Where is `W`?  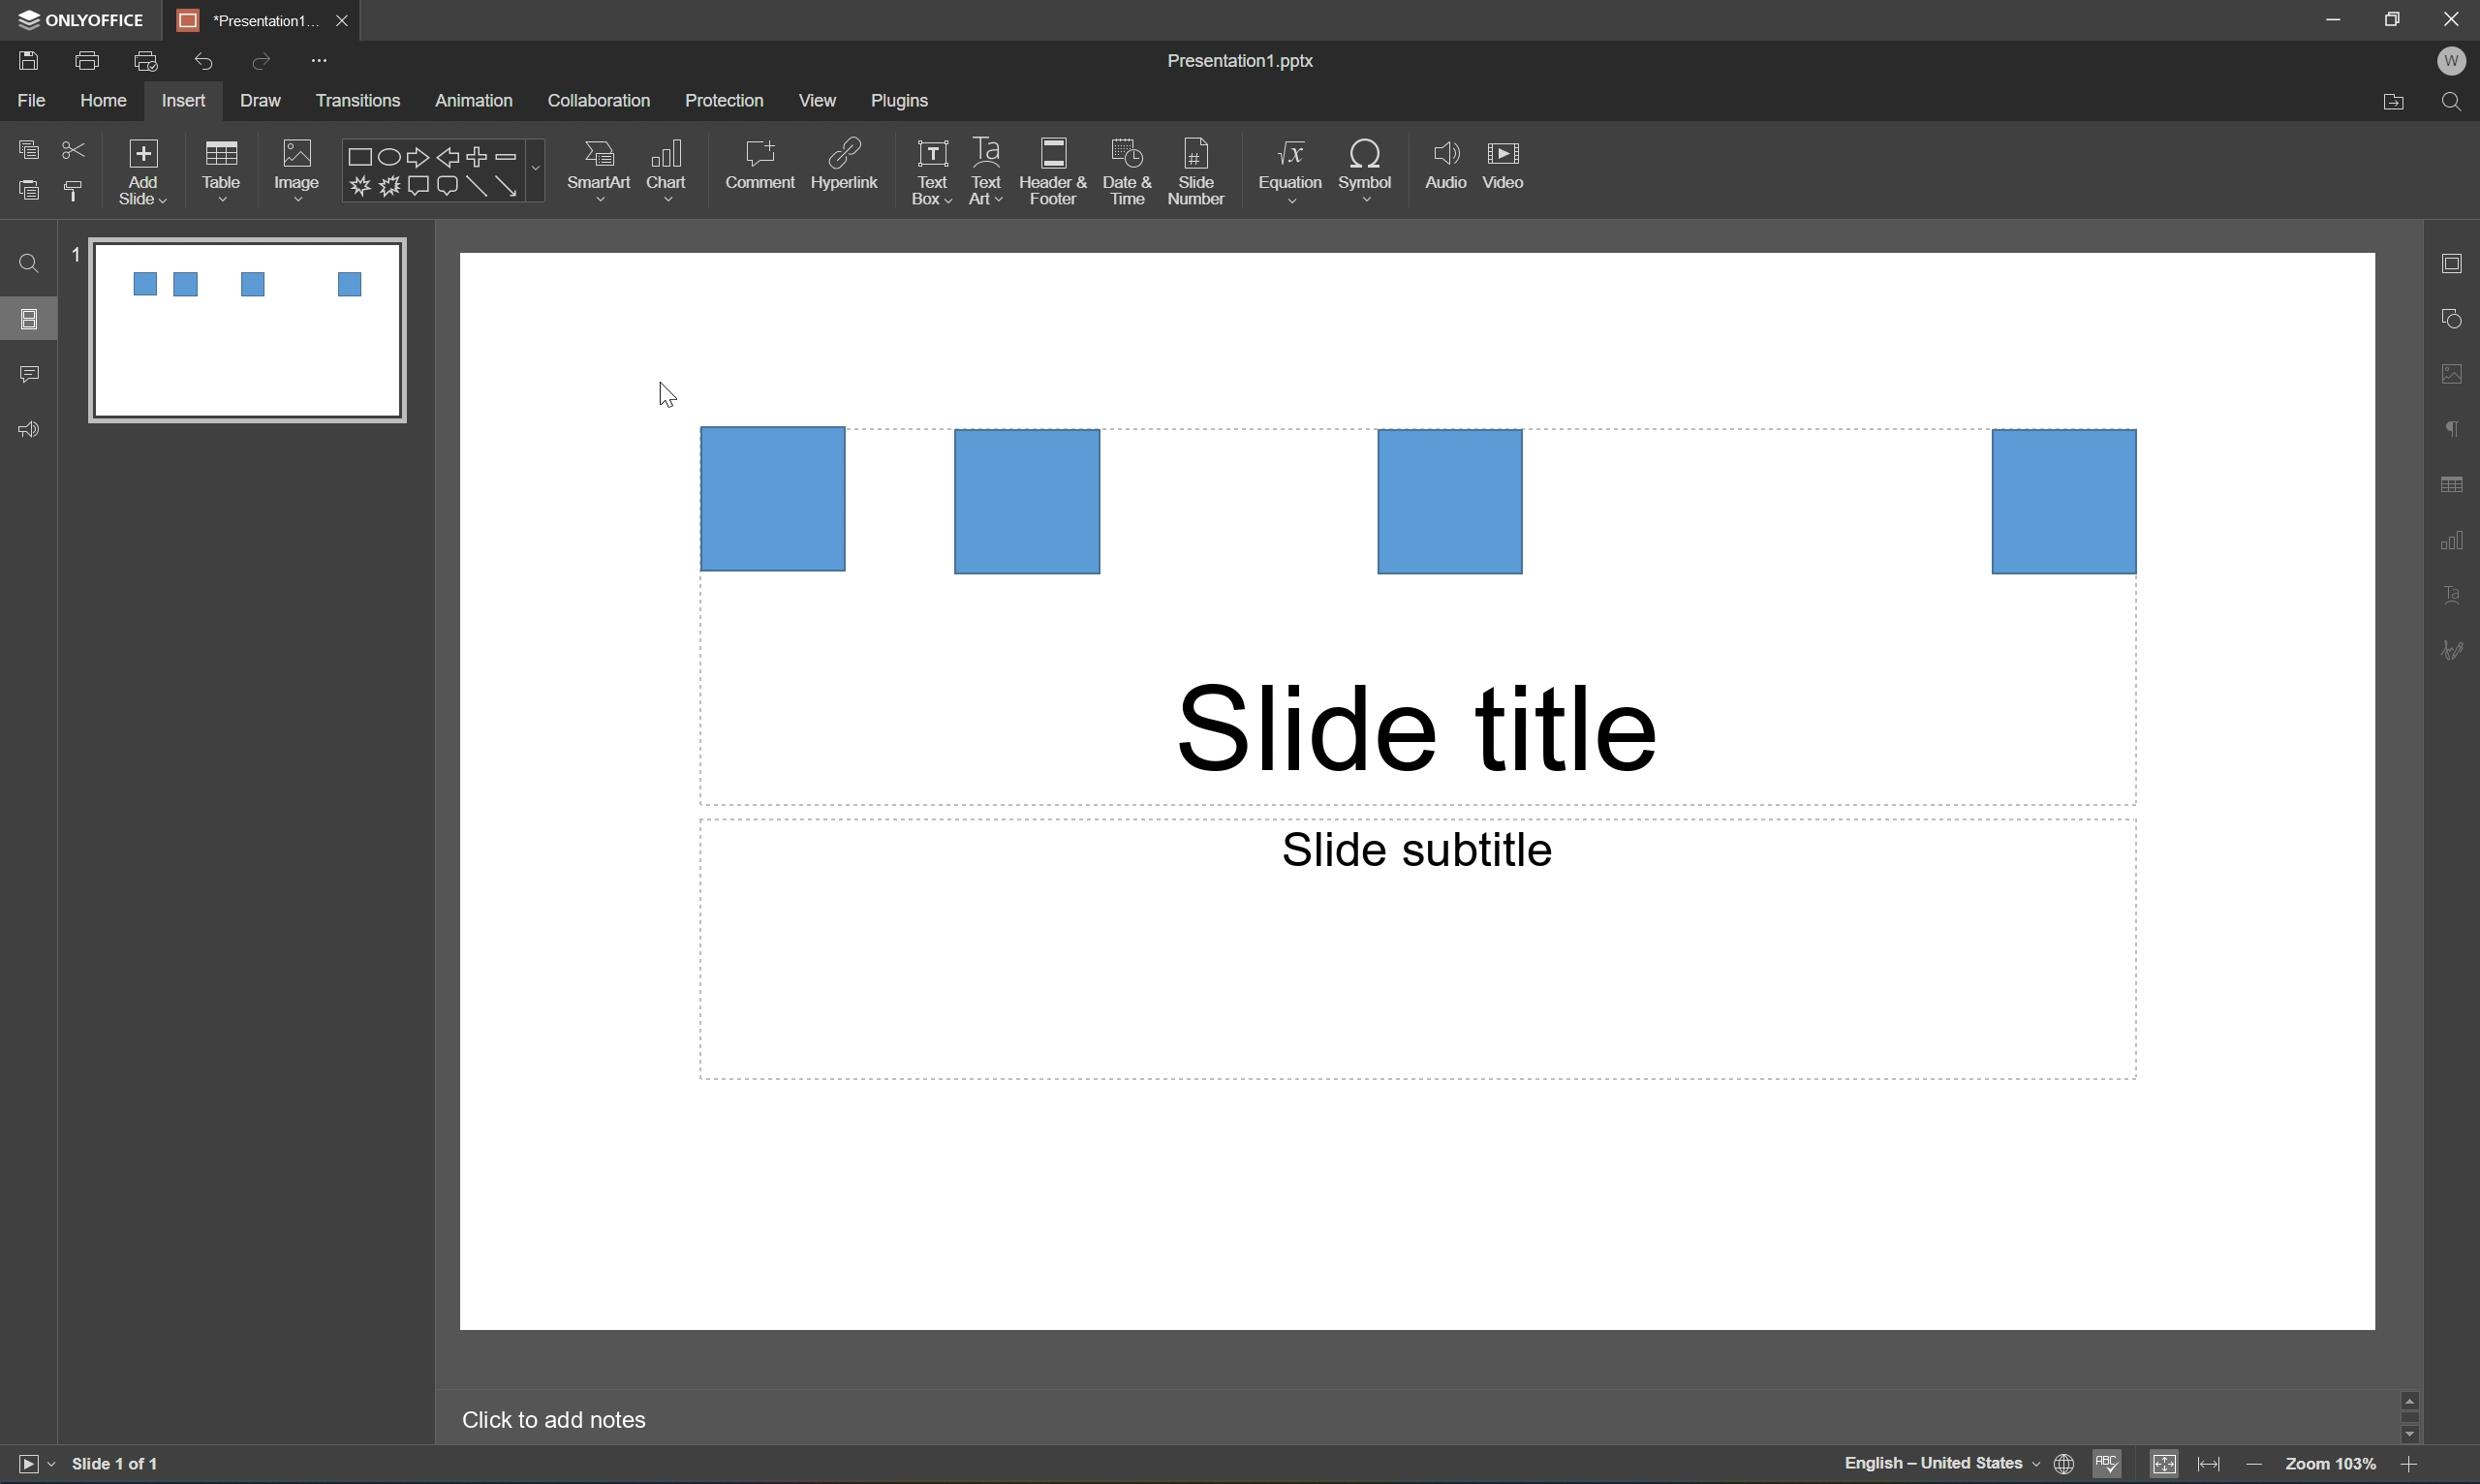 W is located at coordinates (2458, 61).